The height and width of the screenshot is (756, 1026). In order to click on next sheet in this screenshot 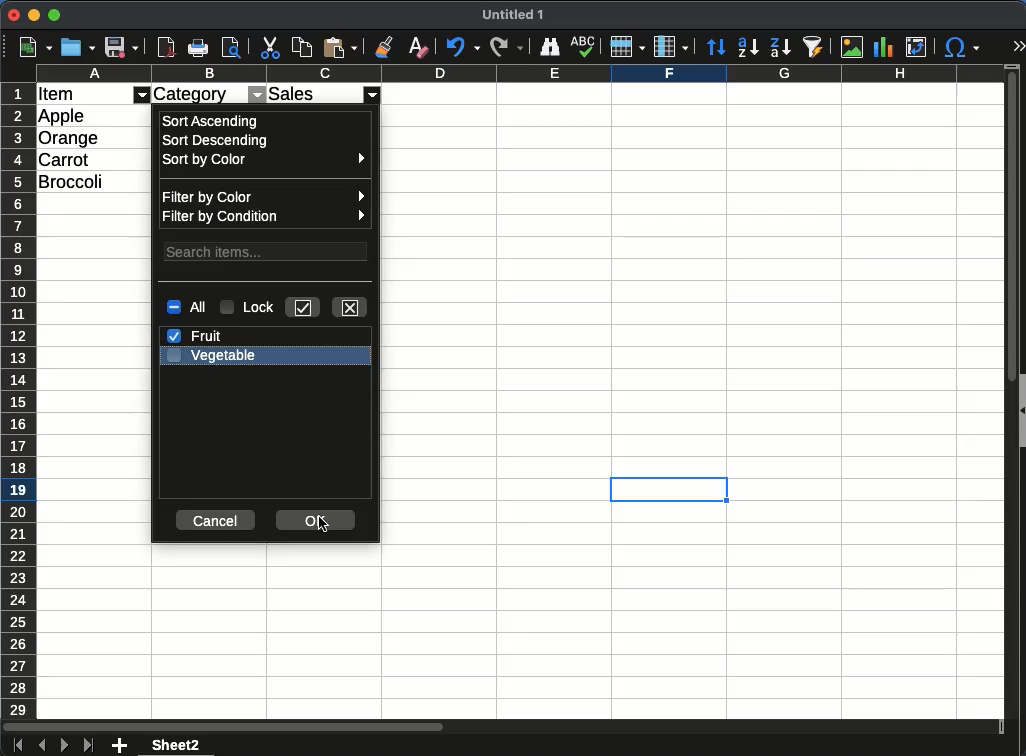, I will do `click(64, 746)`.